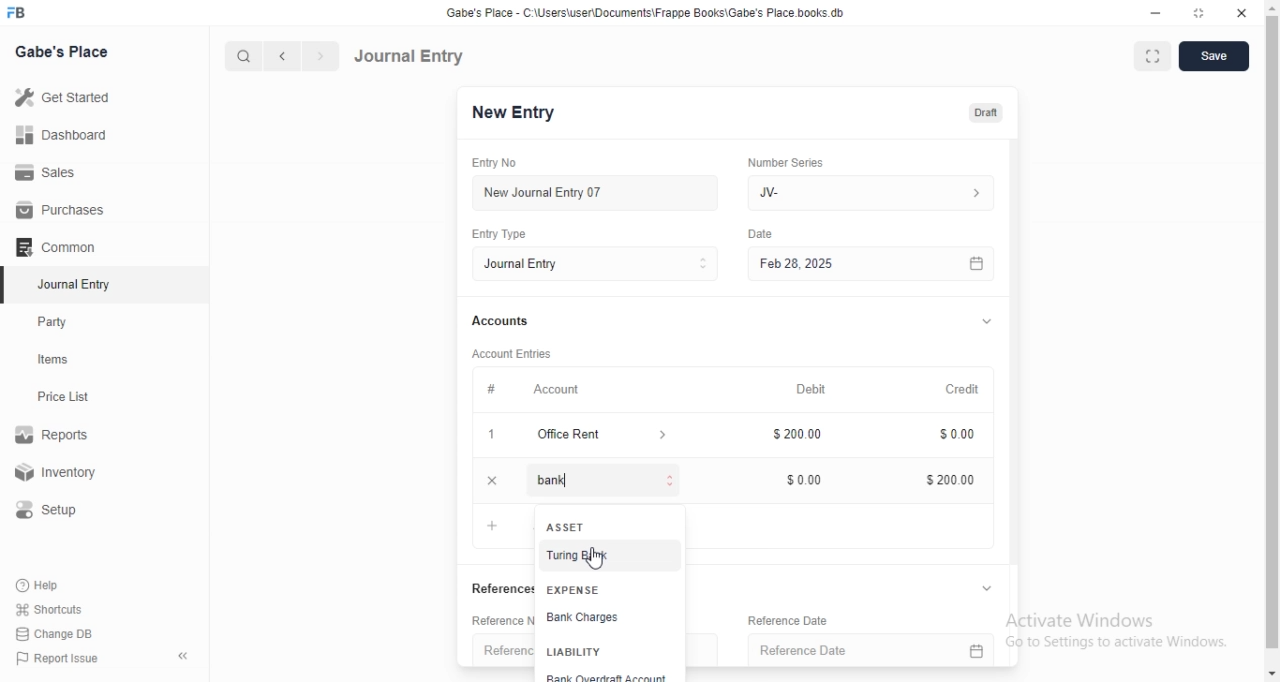 The height and width of the screenshot is (682, 1280). Describe the element at coordinates (954, 480) in the screenshot. I see `$200.00` at that location.